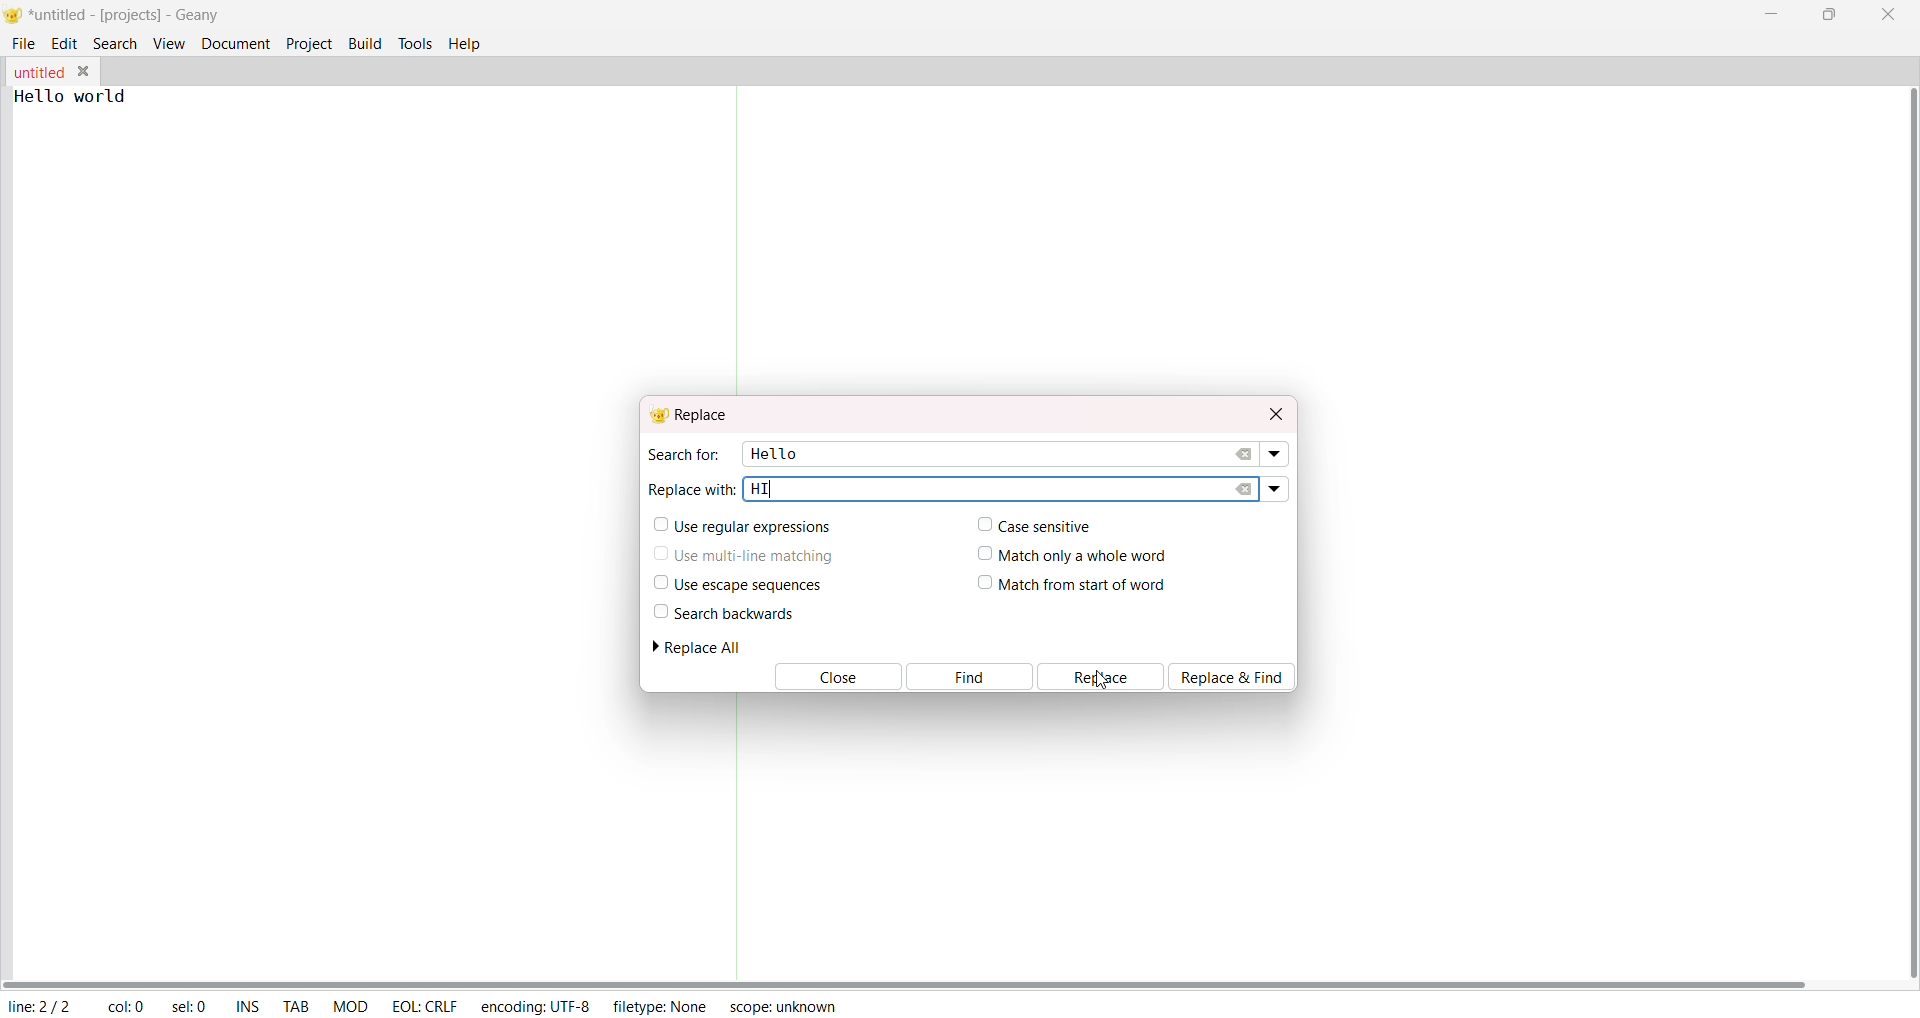  What do you see at coordinates (722, 613) in the screenshot?
I see `search backwards` at bounding box center [722, 613].